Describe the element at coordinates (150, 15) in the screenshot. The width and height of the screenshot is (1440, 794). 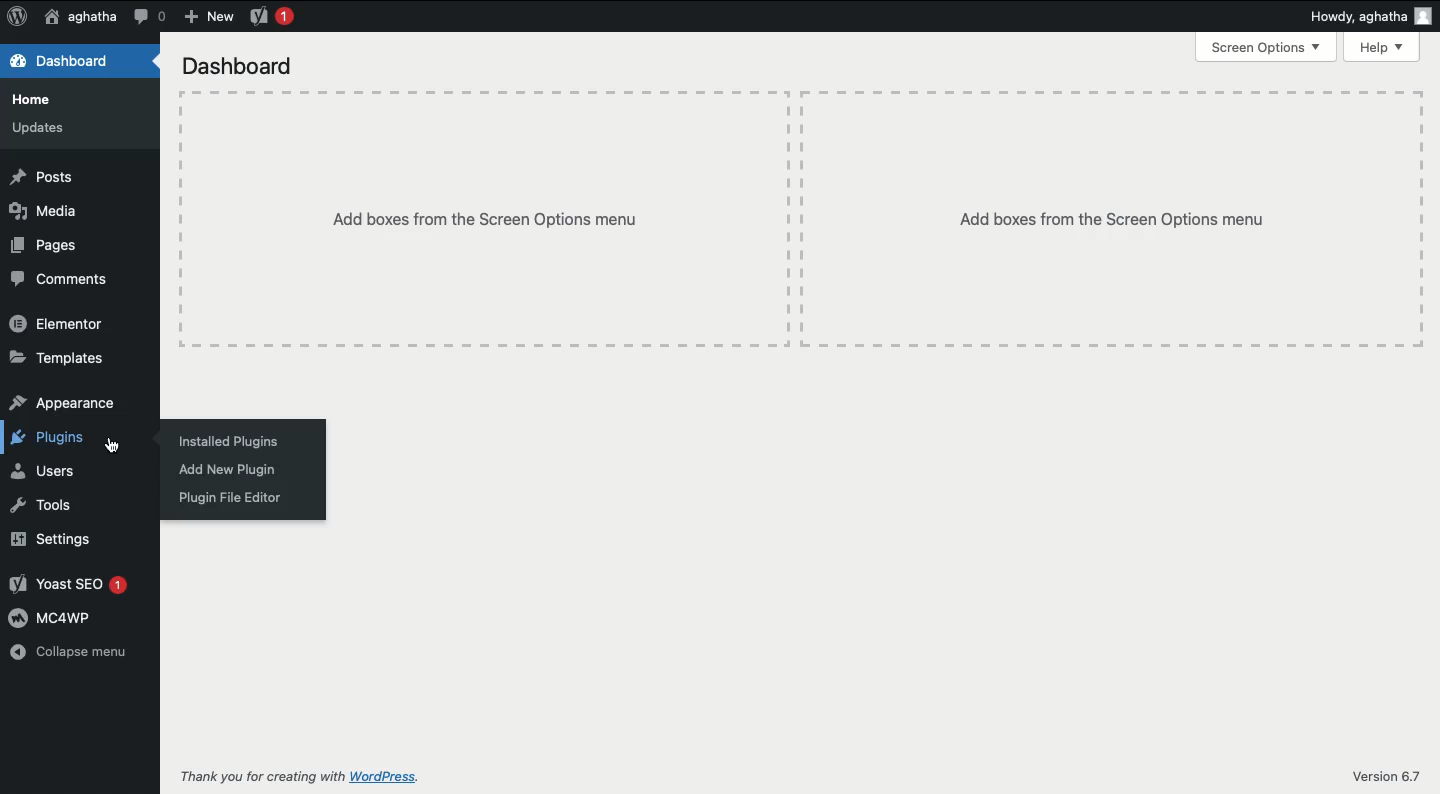
I see `Comment` at that location.